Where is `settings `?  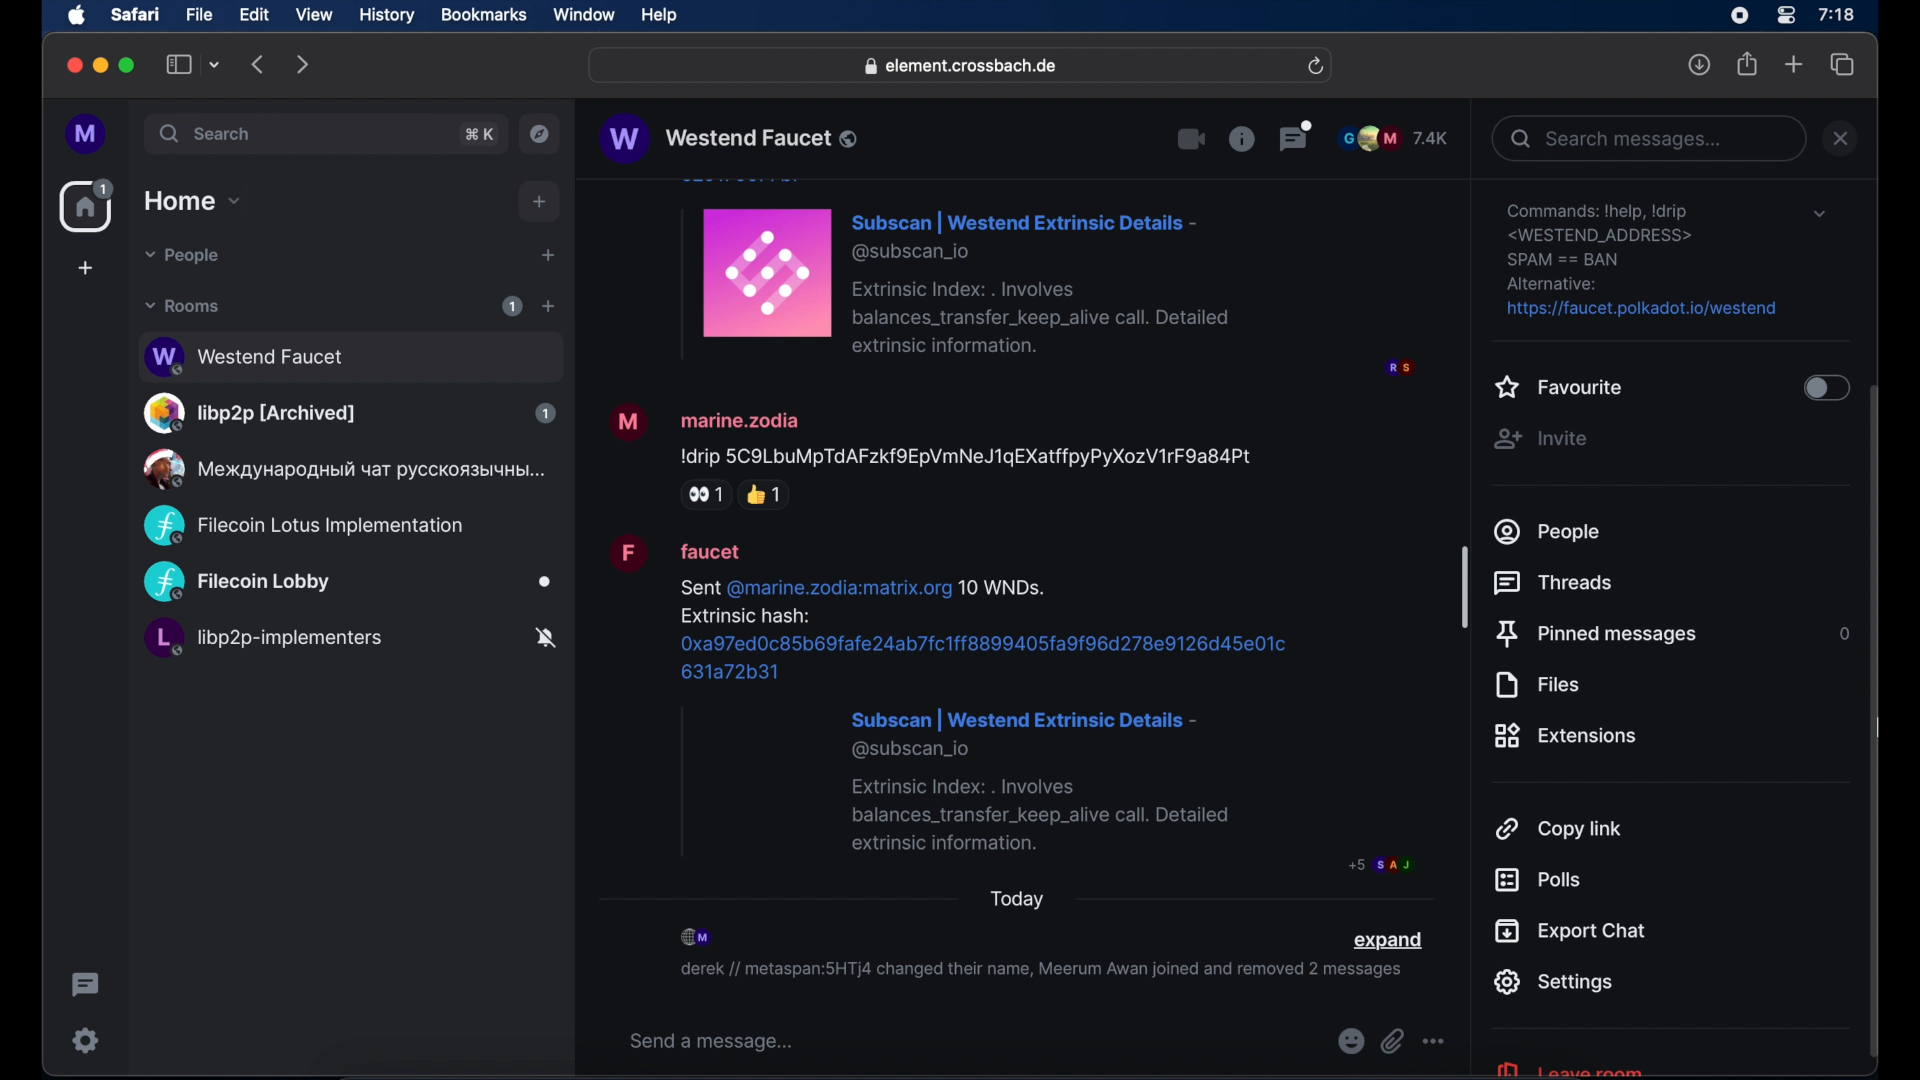 settings  is located at coordinates (1644, 261).